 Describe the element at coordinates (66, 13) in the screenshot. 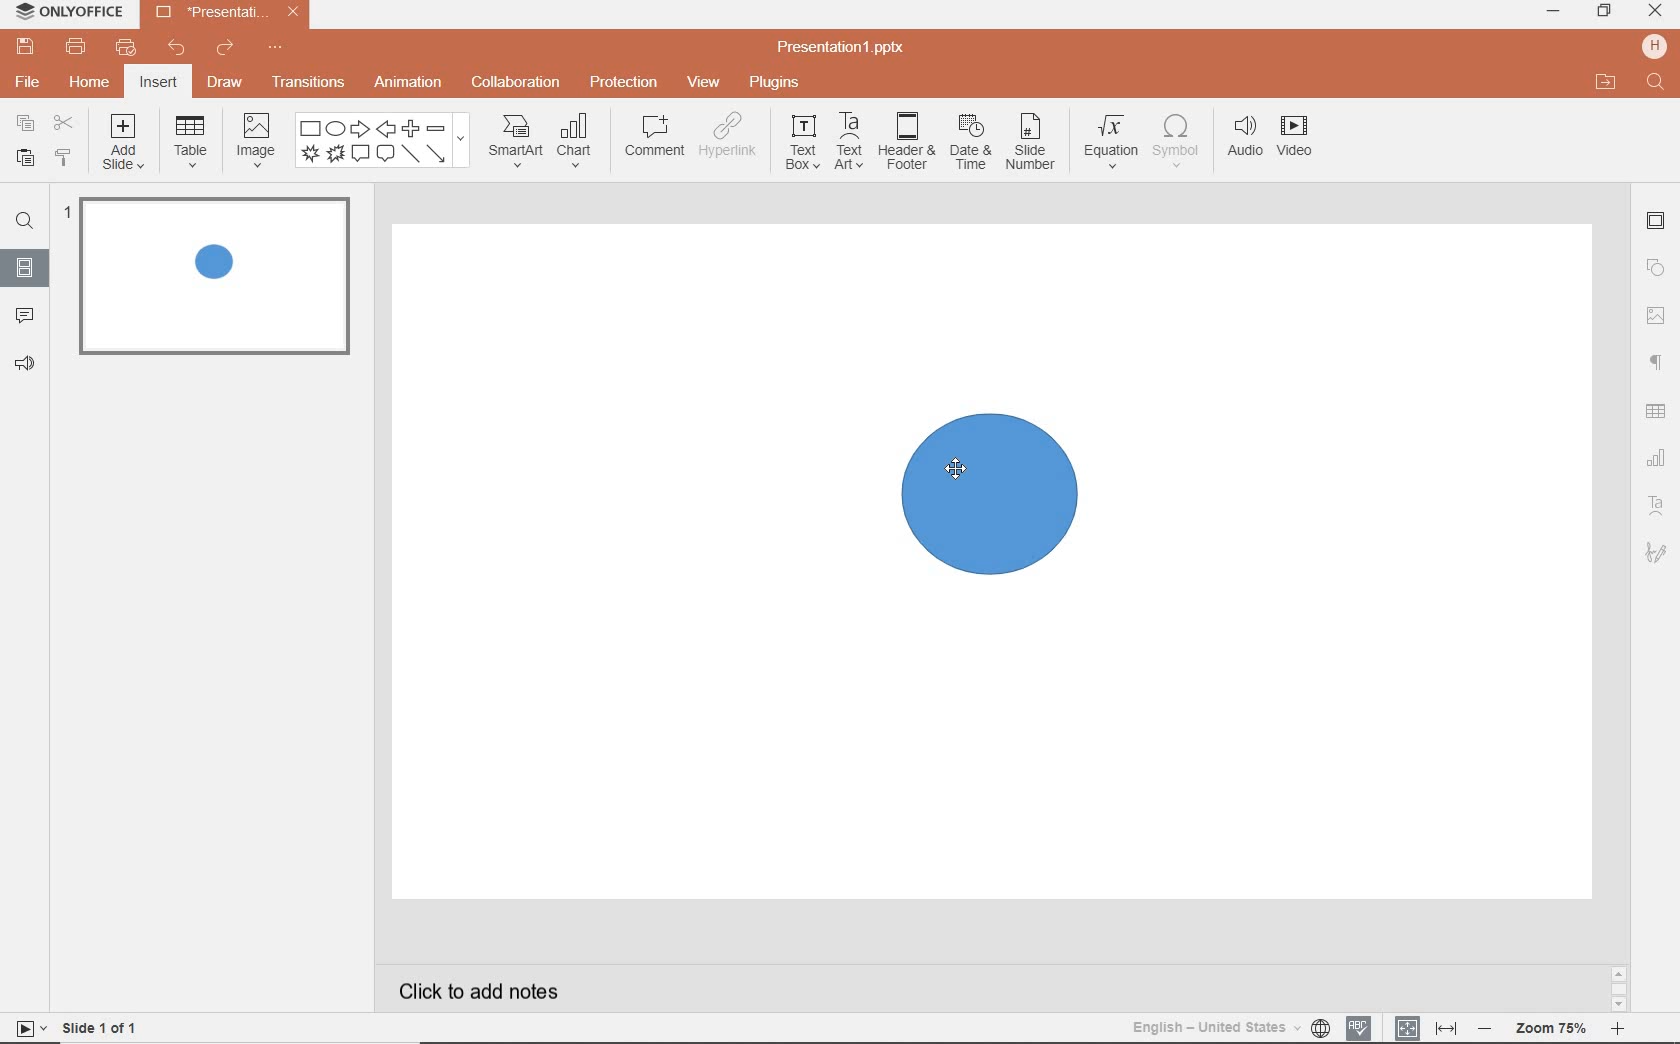

I see `system name` at that location.